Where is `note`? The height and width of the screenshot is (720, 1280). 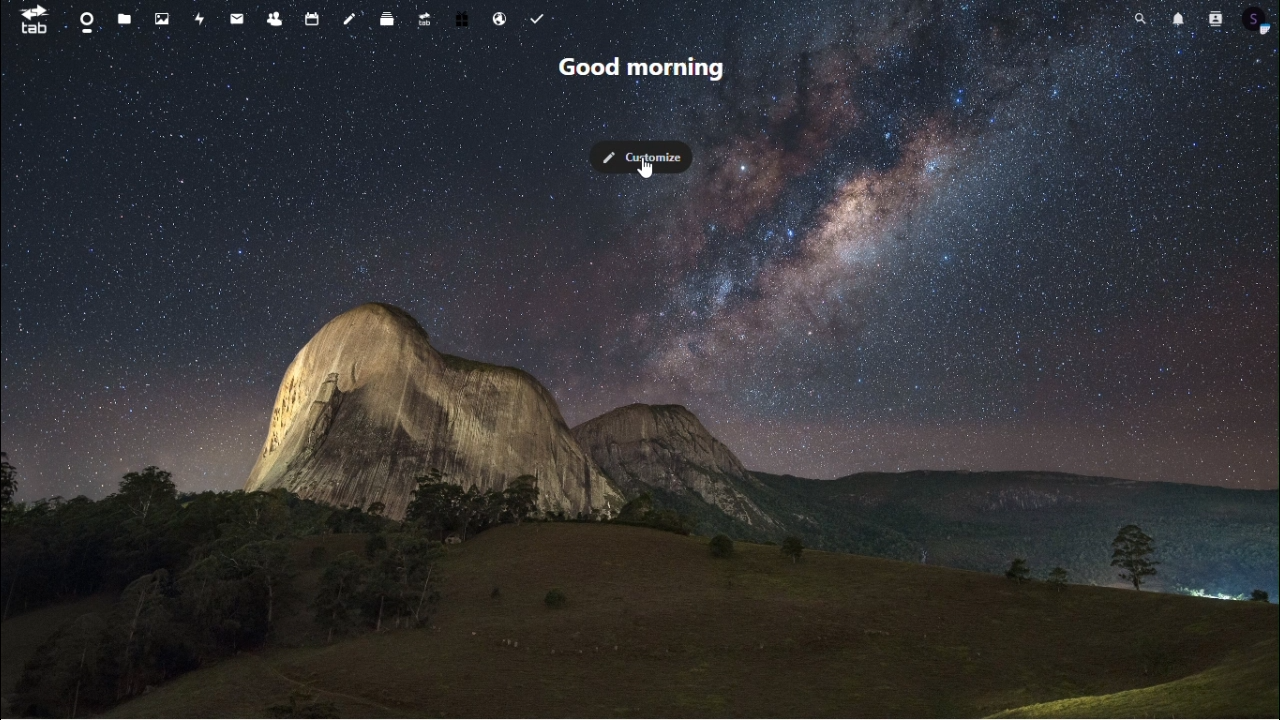 note is located at coordinates (351, 22).